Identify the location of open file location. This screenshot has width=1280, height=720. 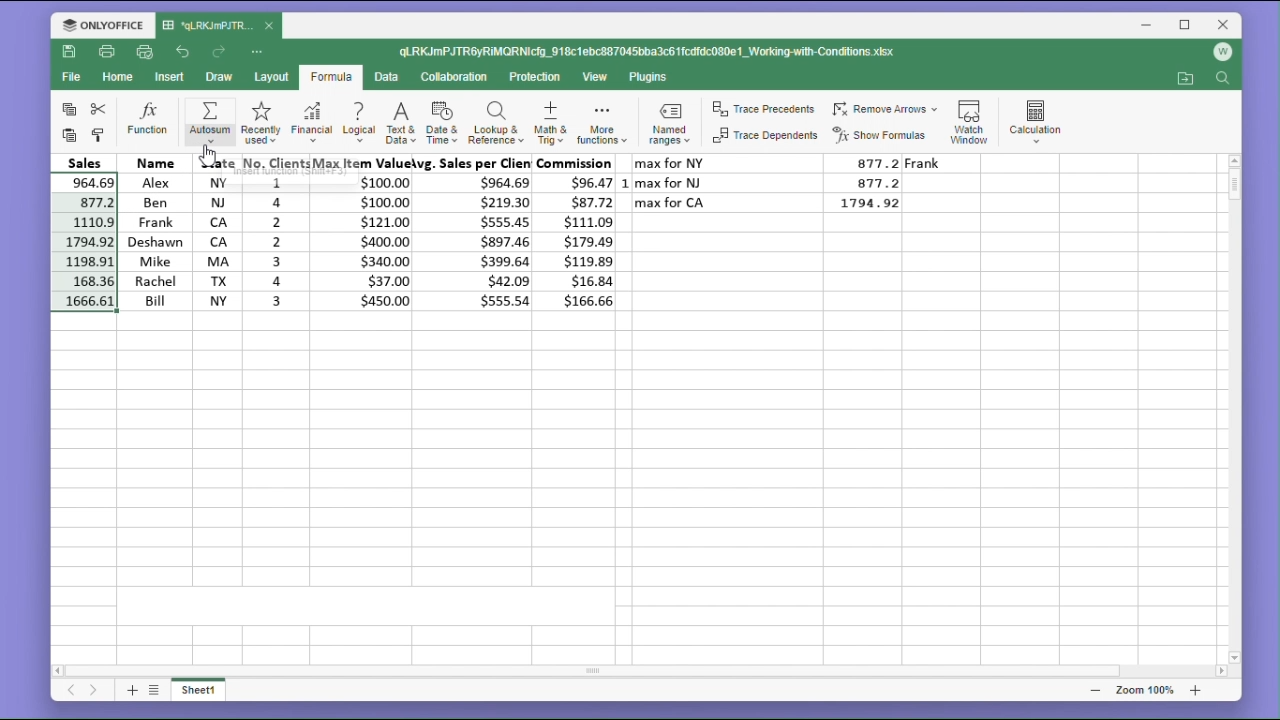
(1185, 79).